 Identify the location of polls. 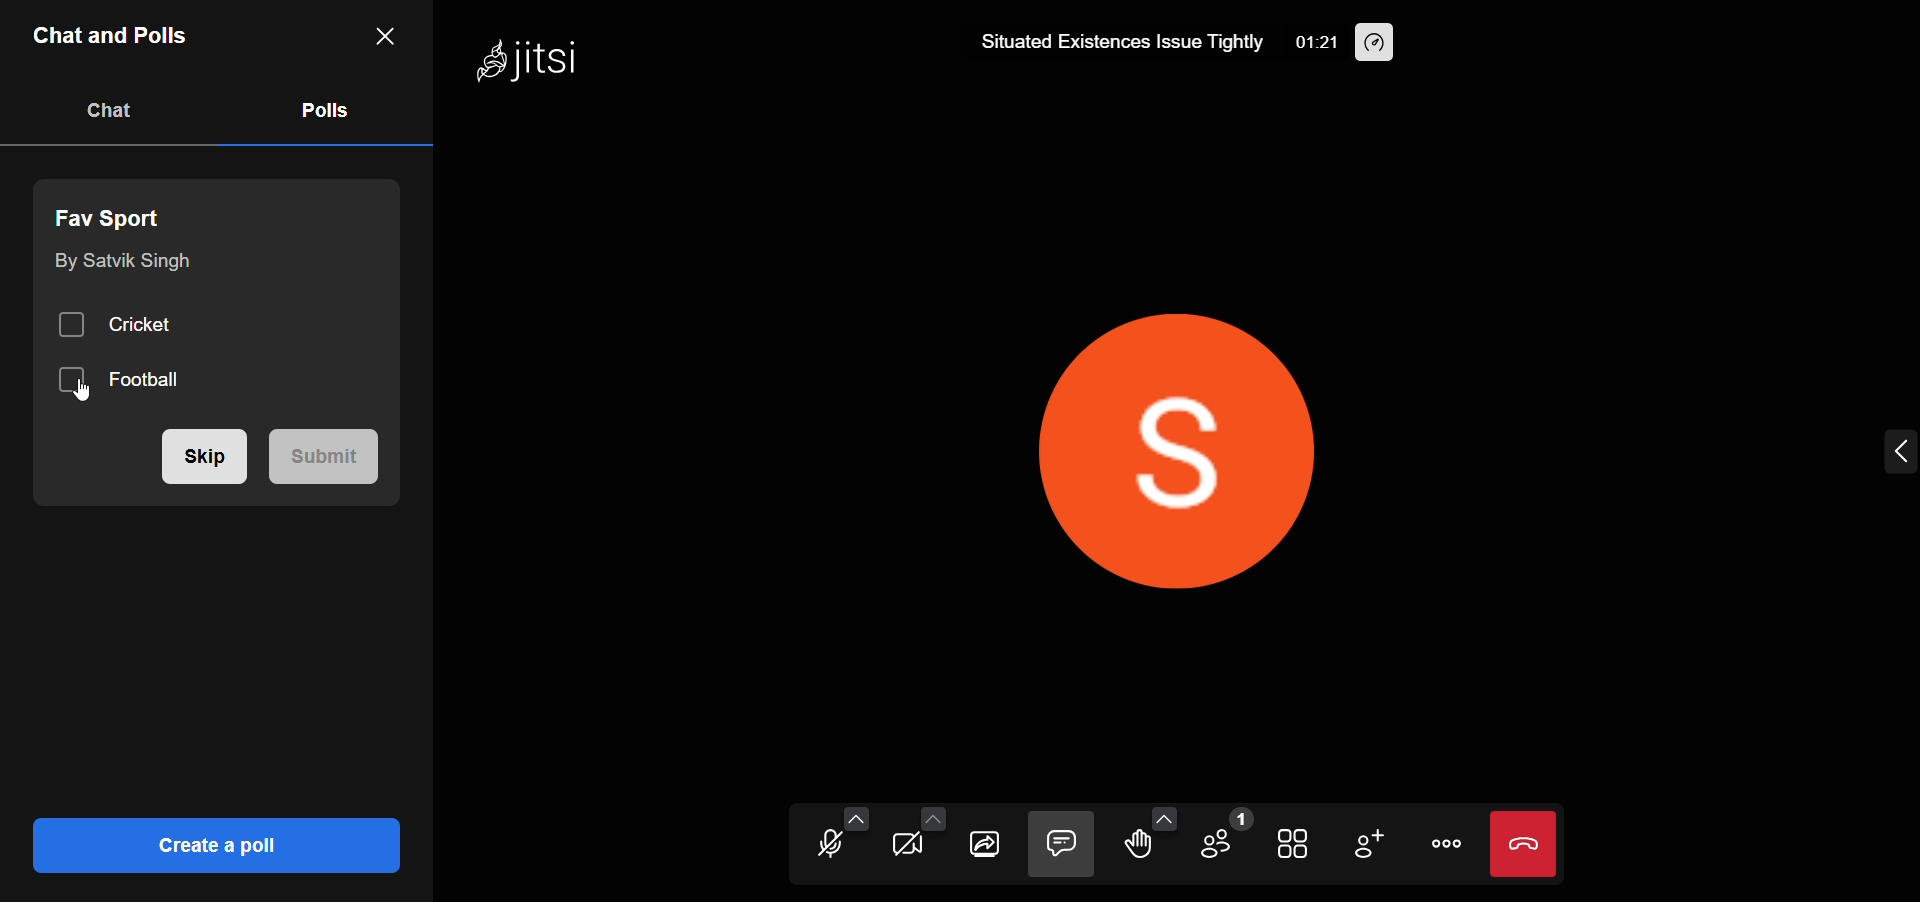
(326, 111).